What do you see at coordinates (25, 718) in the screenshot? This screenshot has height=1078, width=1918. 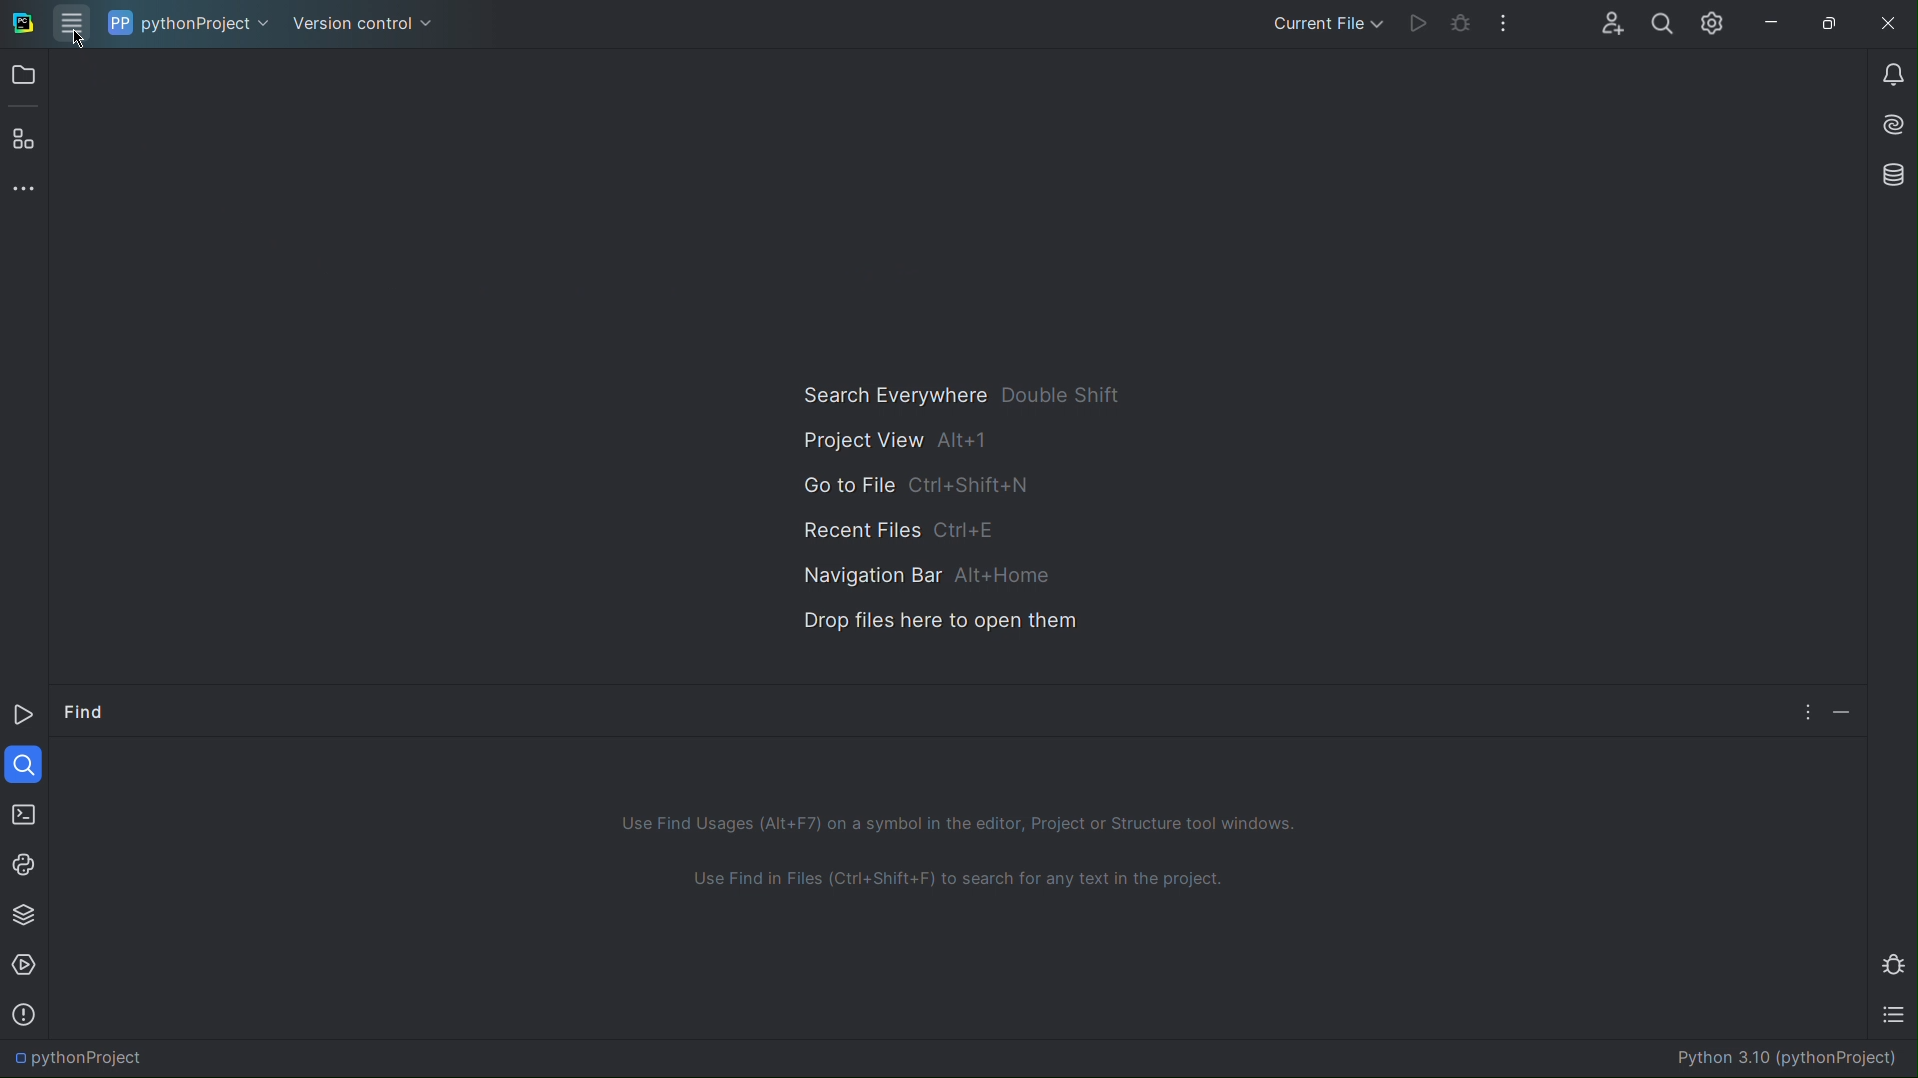 I see `Run` at bounding box center [25, 718].